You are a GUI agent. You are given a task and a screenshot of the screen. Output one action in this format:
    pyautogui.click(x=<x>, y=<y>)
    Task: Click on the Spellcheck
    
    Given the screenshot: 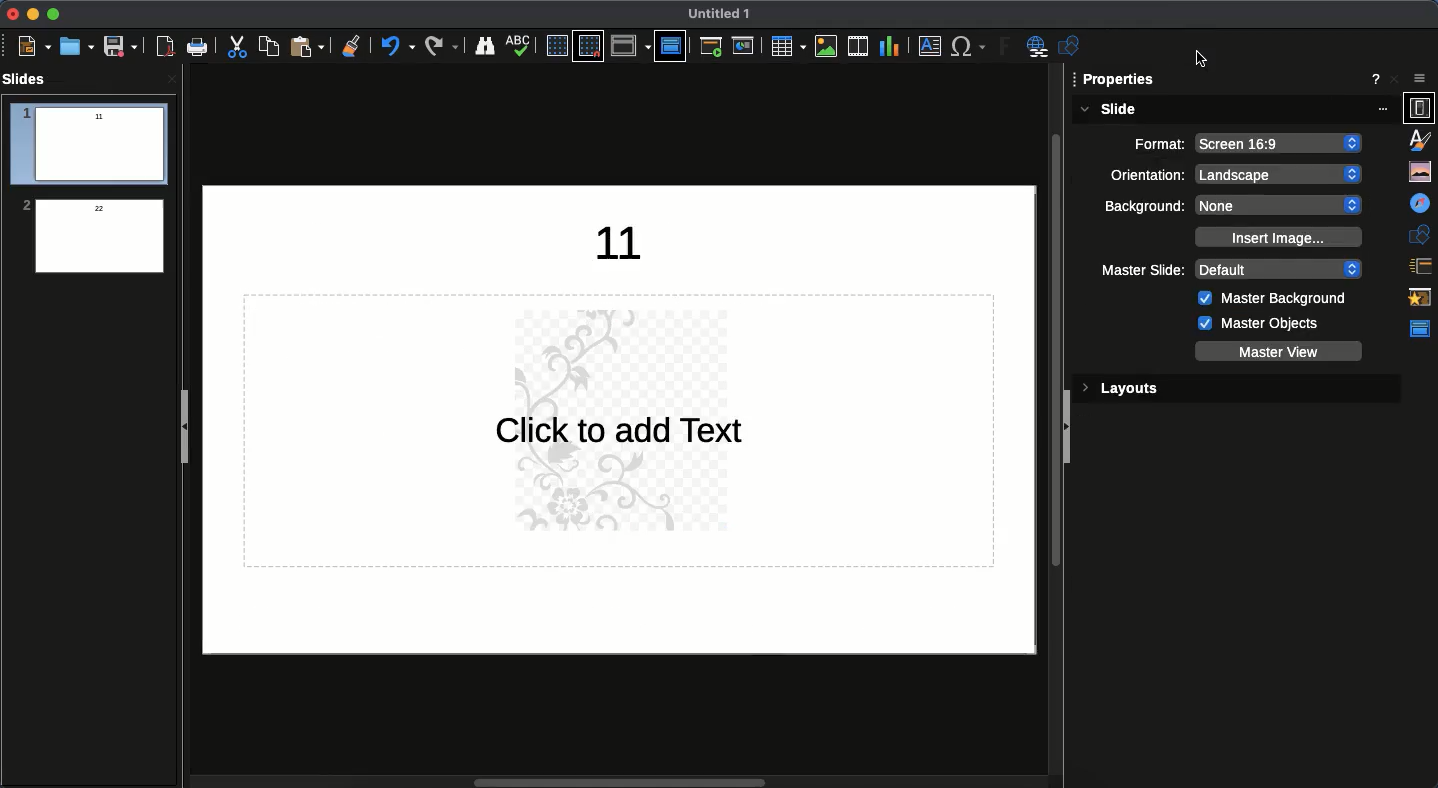 What is the action you would take?
    pyautogui.click(x=519, y=44)
    